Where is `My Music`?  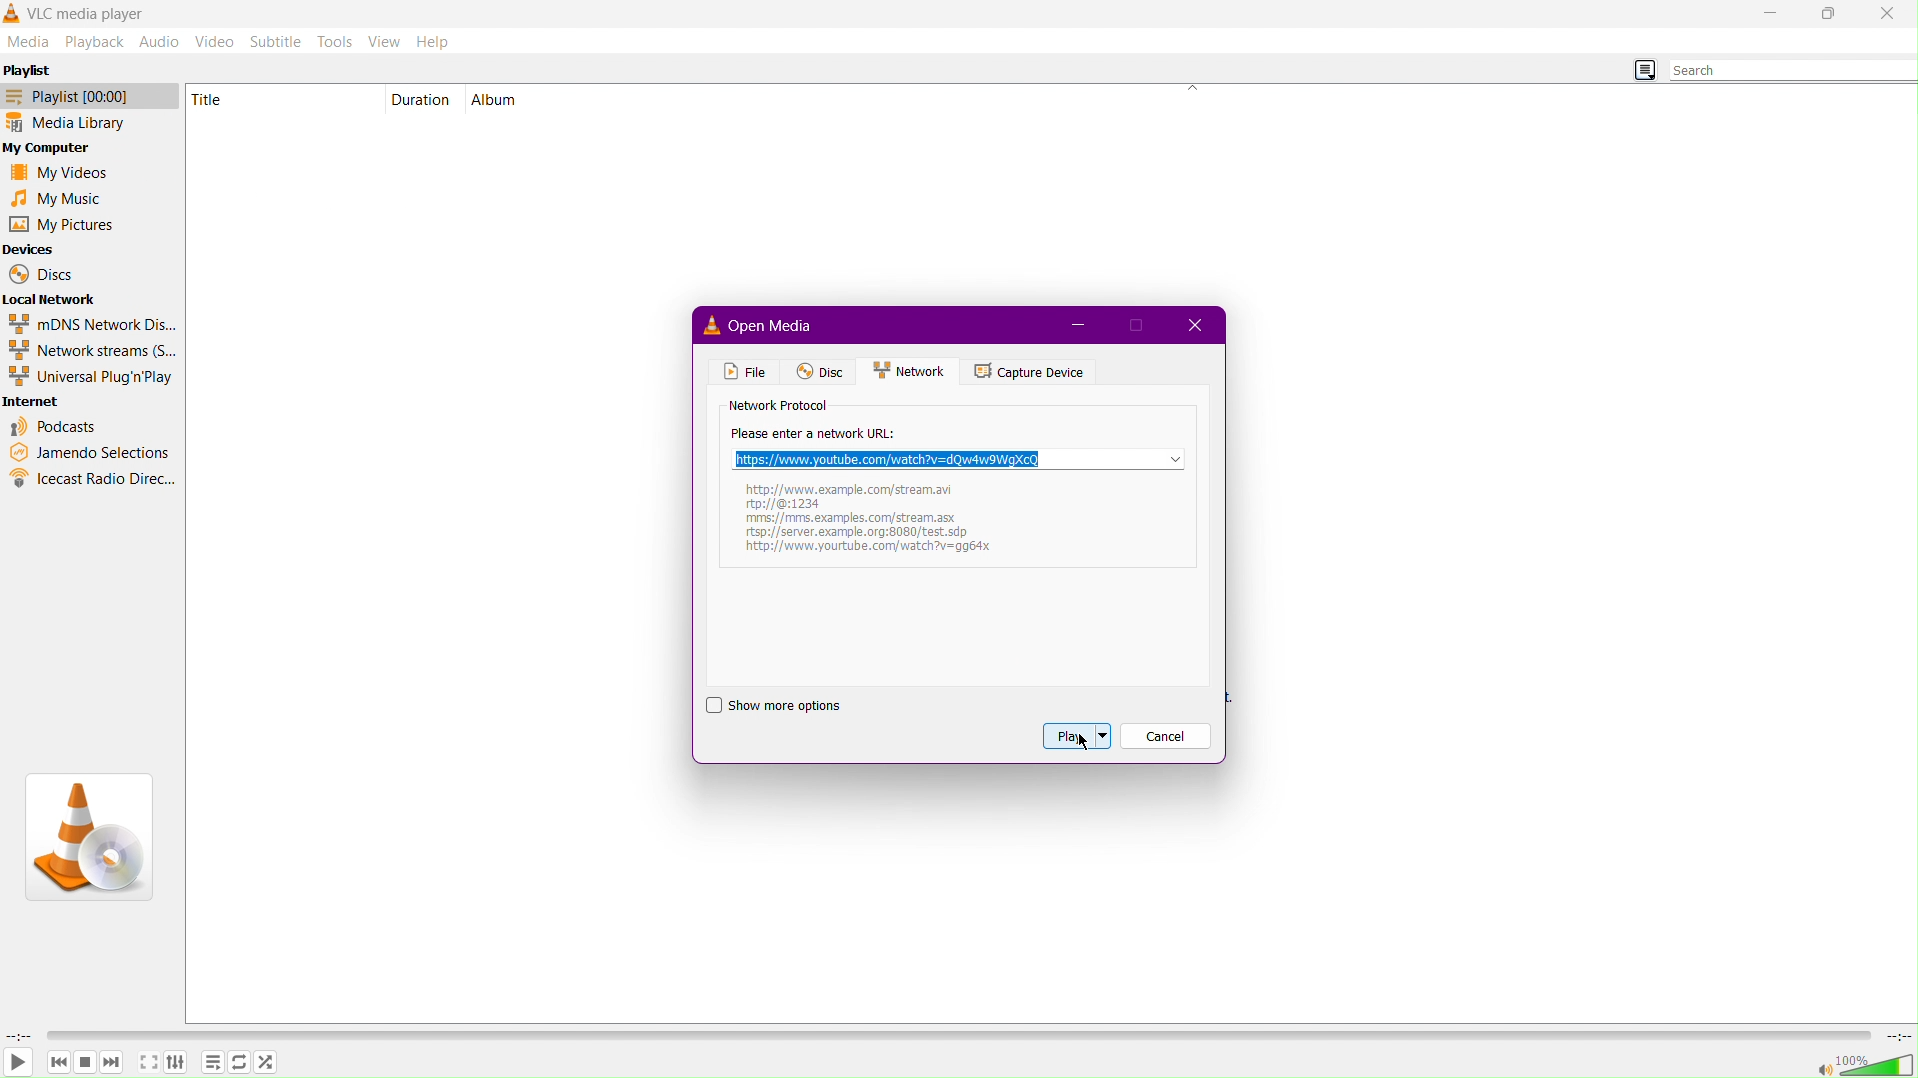
My Music is located at coordinates (65, 199).